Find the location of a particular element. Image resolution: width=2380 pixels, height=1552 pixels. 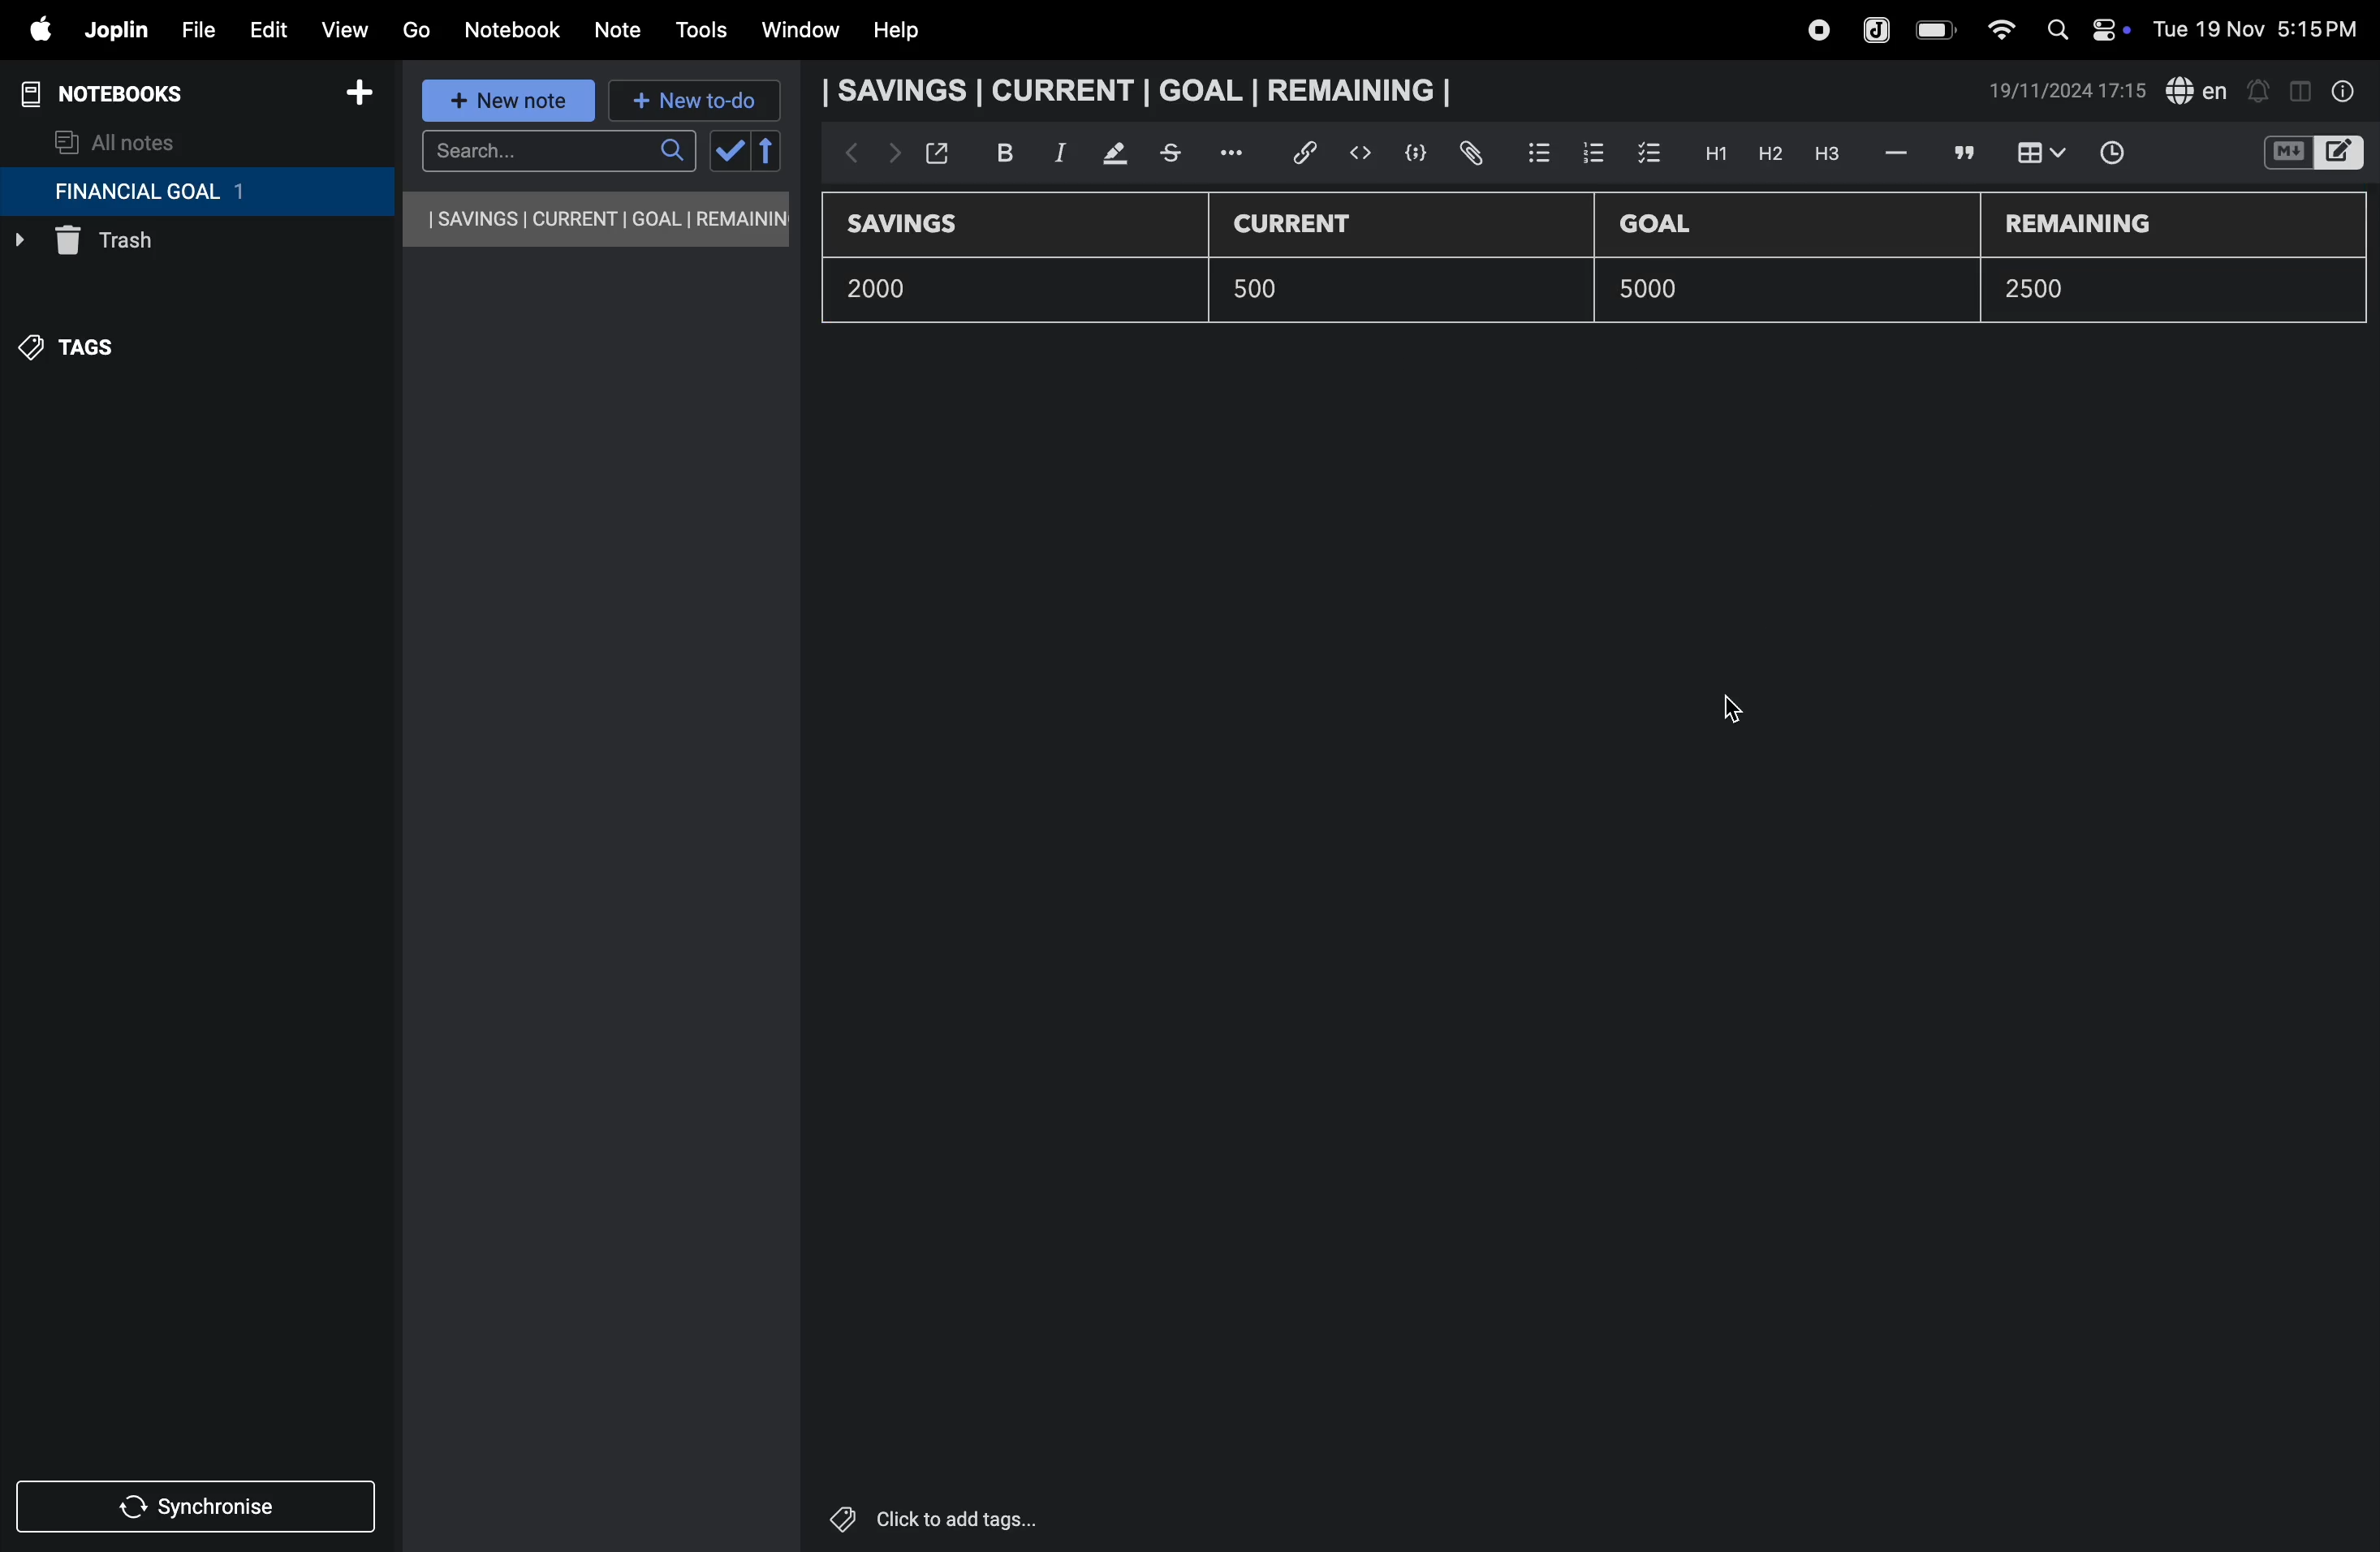

go is located at coordinates (416, 27).